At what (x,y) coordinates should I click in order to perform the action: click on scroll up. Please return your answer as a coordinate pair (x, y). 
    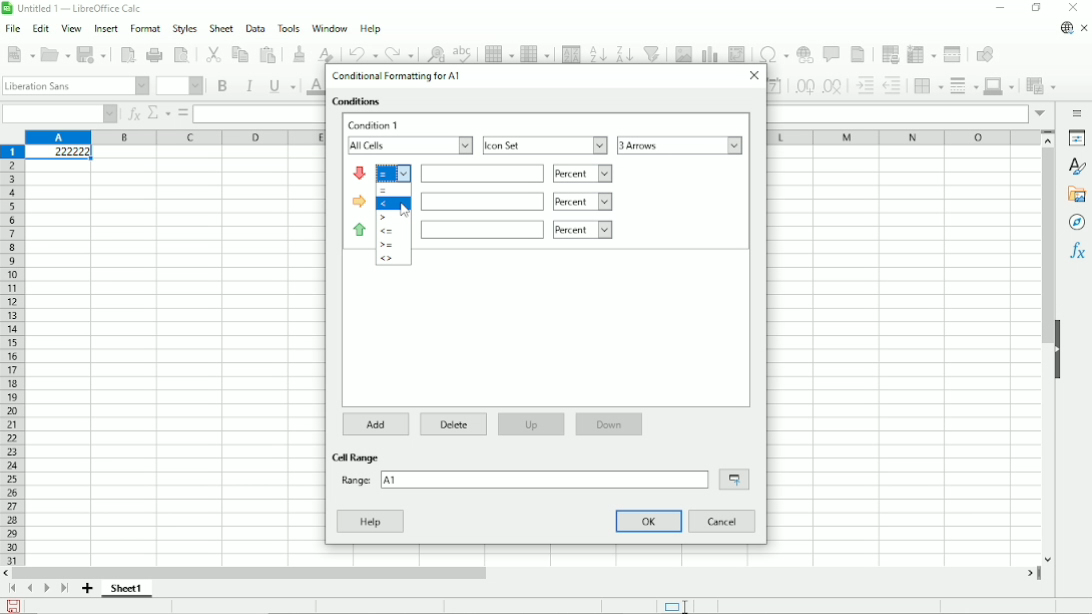
    Looking at the image, I should click on (1049, 139).